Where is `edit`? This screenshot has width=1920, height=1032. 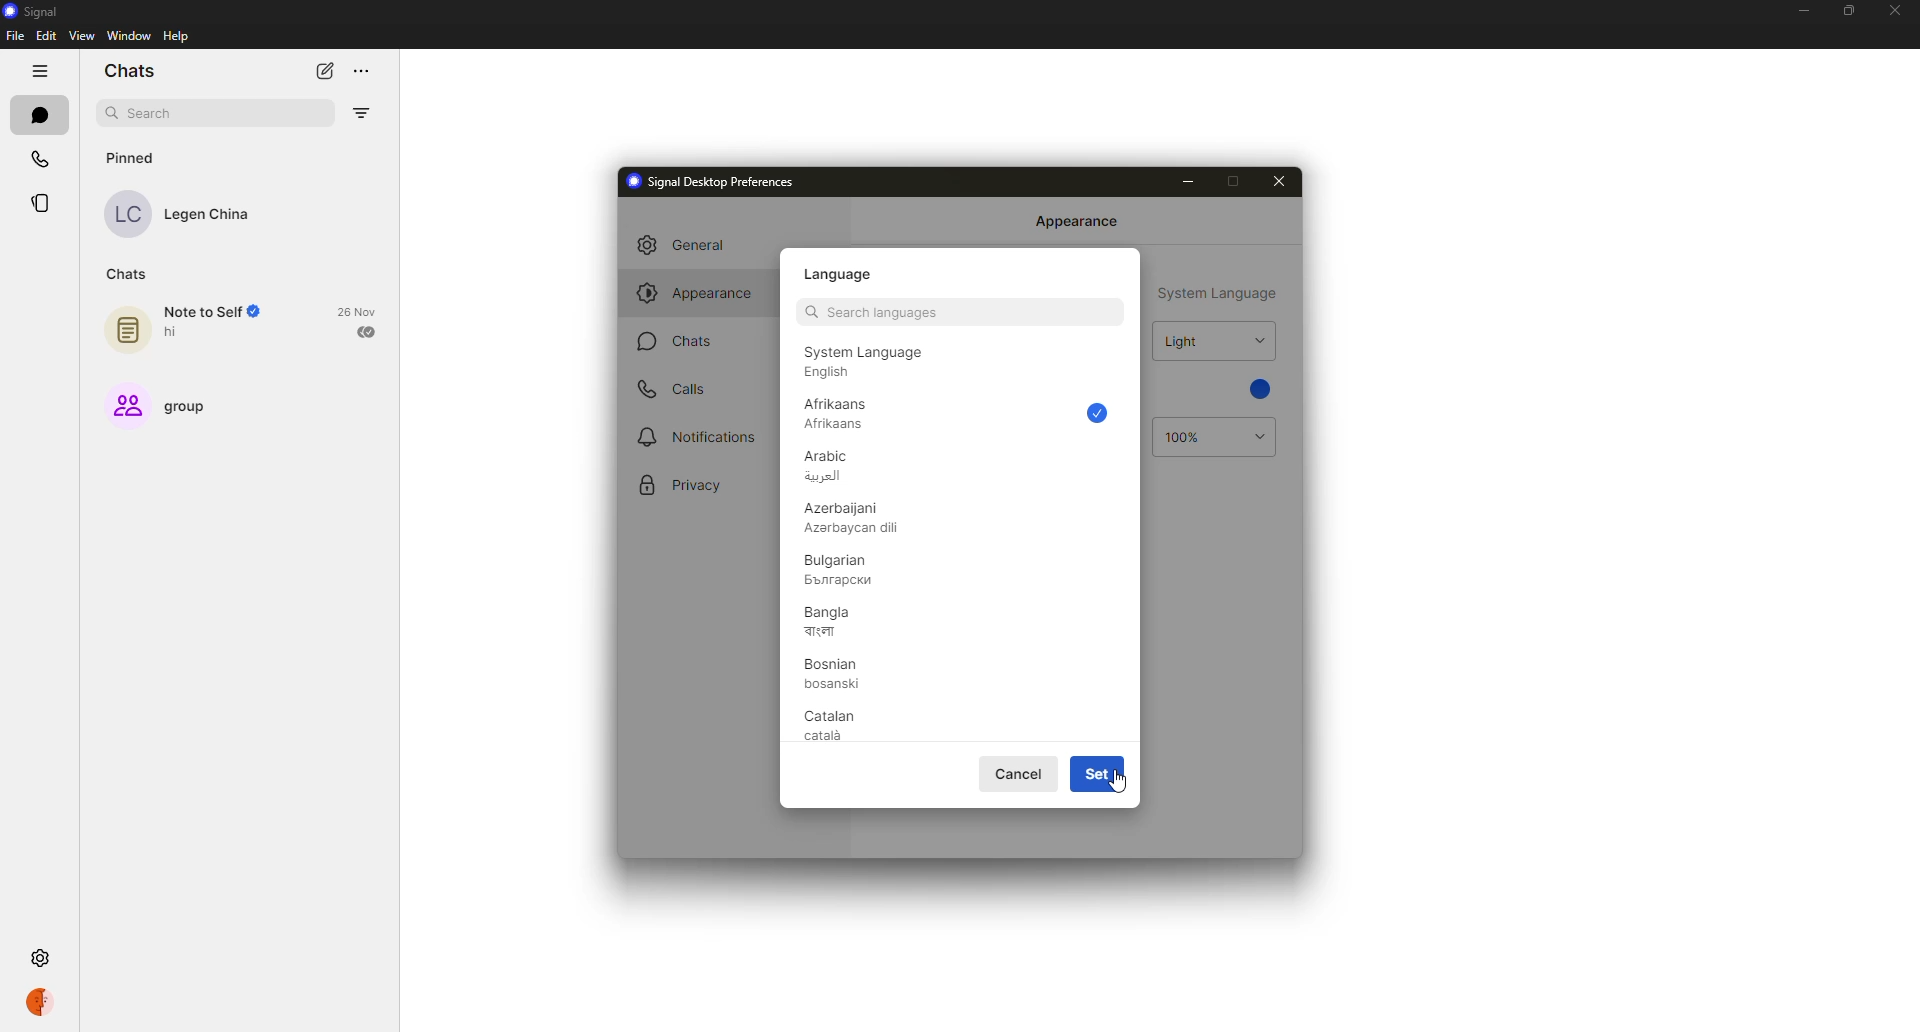
edit is located at coordinates (46, 35).